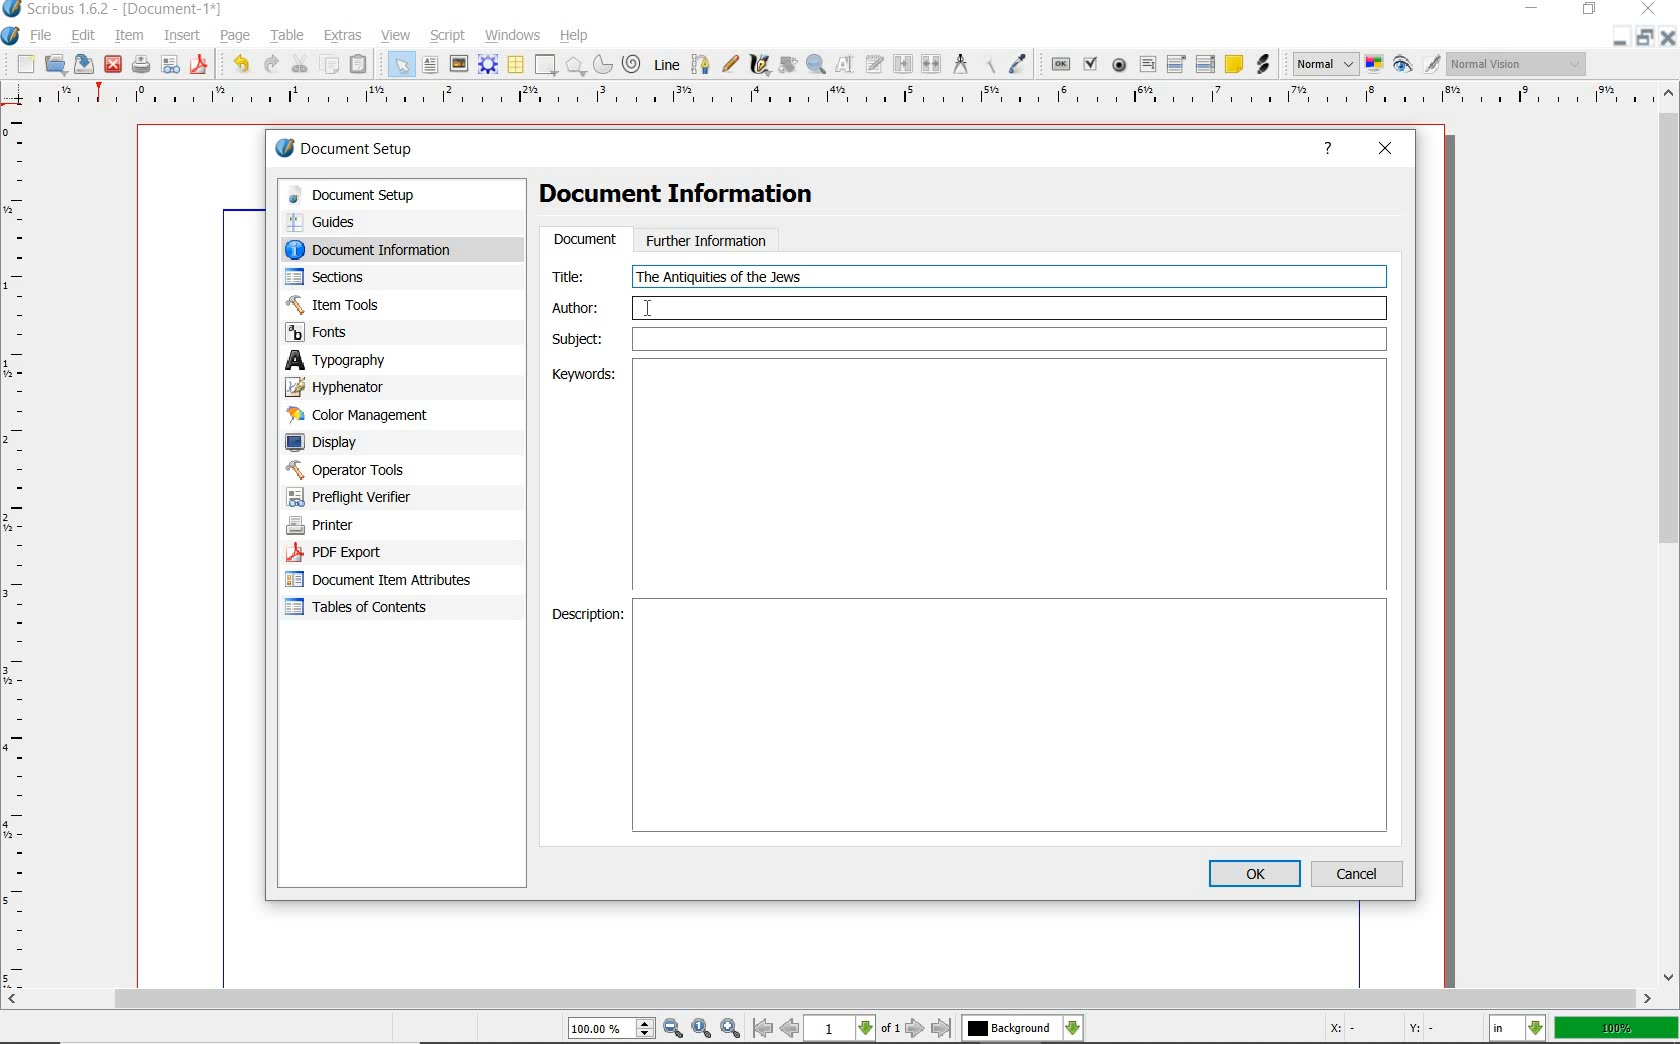 Image resolution: width=1680 pixels, height=1044 pixels. Describe the element at coordinates (362, 415) in the screenshot. I see `color management` at that location.